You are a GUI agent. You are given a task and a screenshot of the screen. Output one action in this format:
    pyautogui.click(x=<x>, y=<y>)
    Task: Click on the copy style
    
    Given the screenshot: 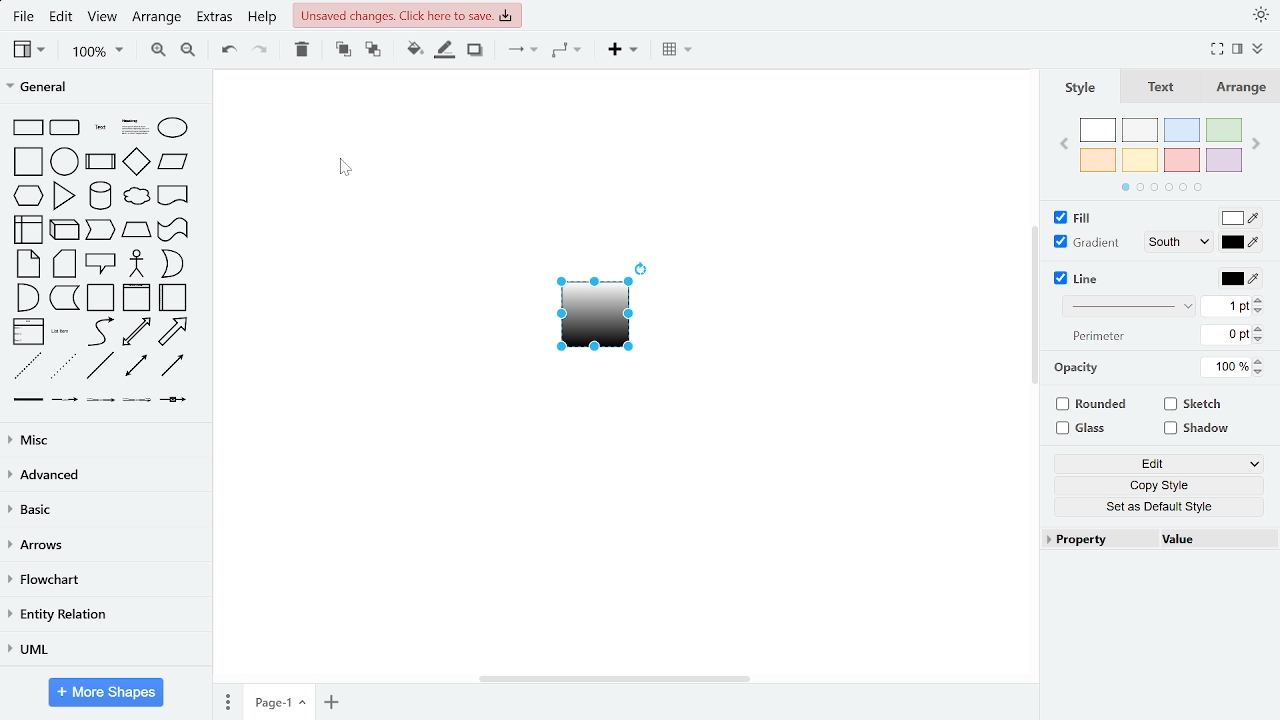 What is the action you would take?
    pyautogui.click(x=1162, y=486)
    